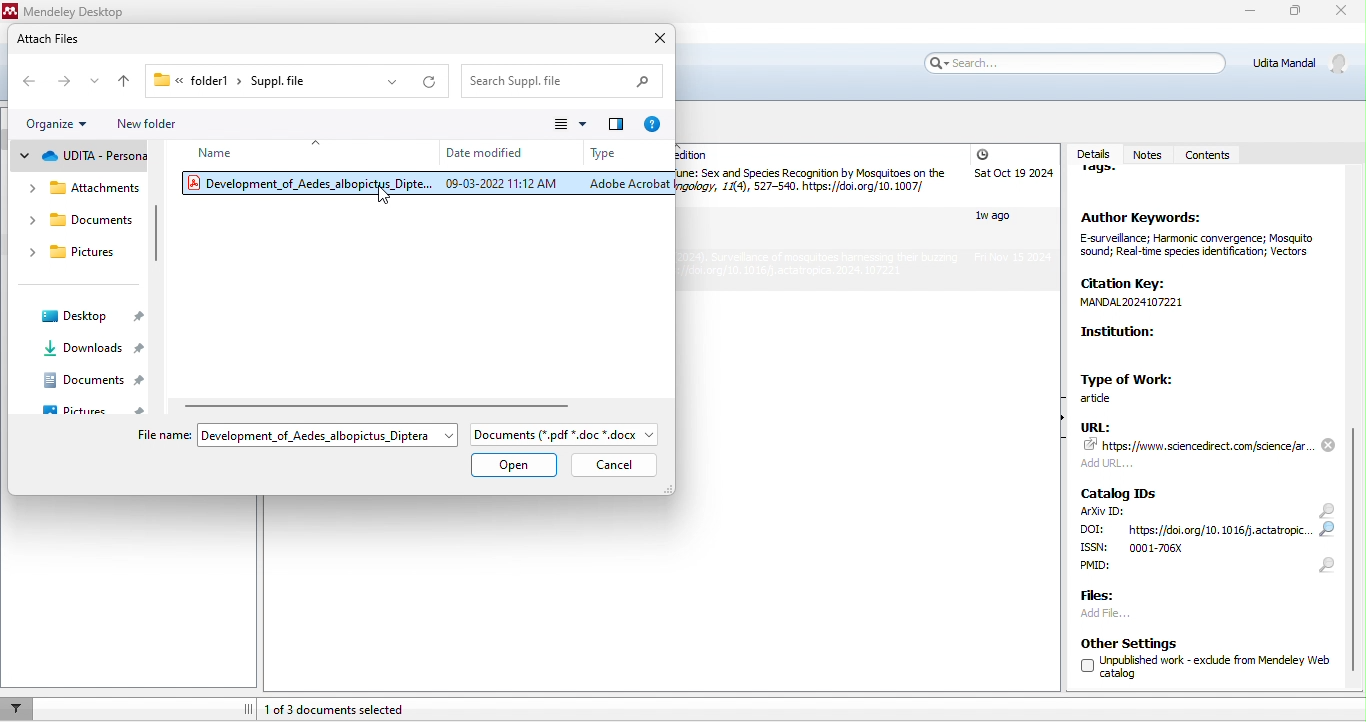 This screenshot has height=722, width=1366. Describe the element at coordinates (424, 183) in the screenshot. I see `file selected` at that location.